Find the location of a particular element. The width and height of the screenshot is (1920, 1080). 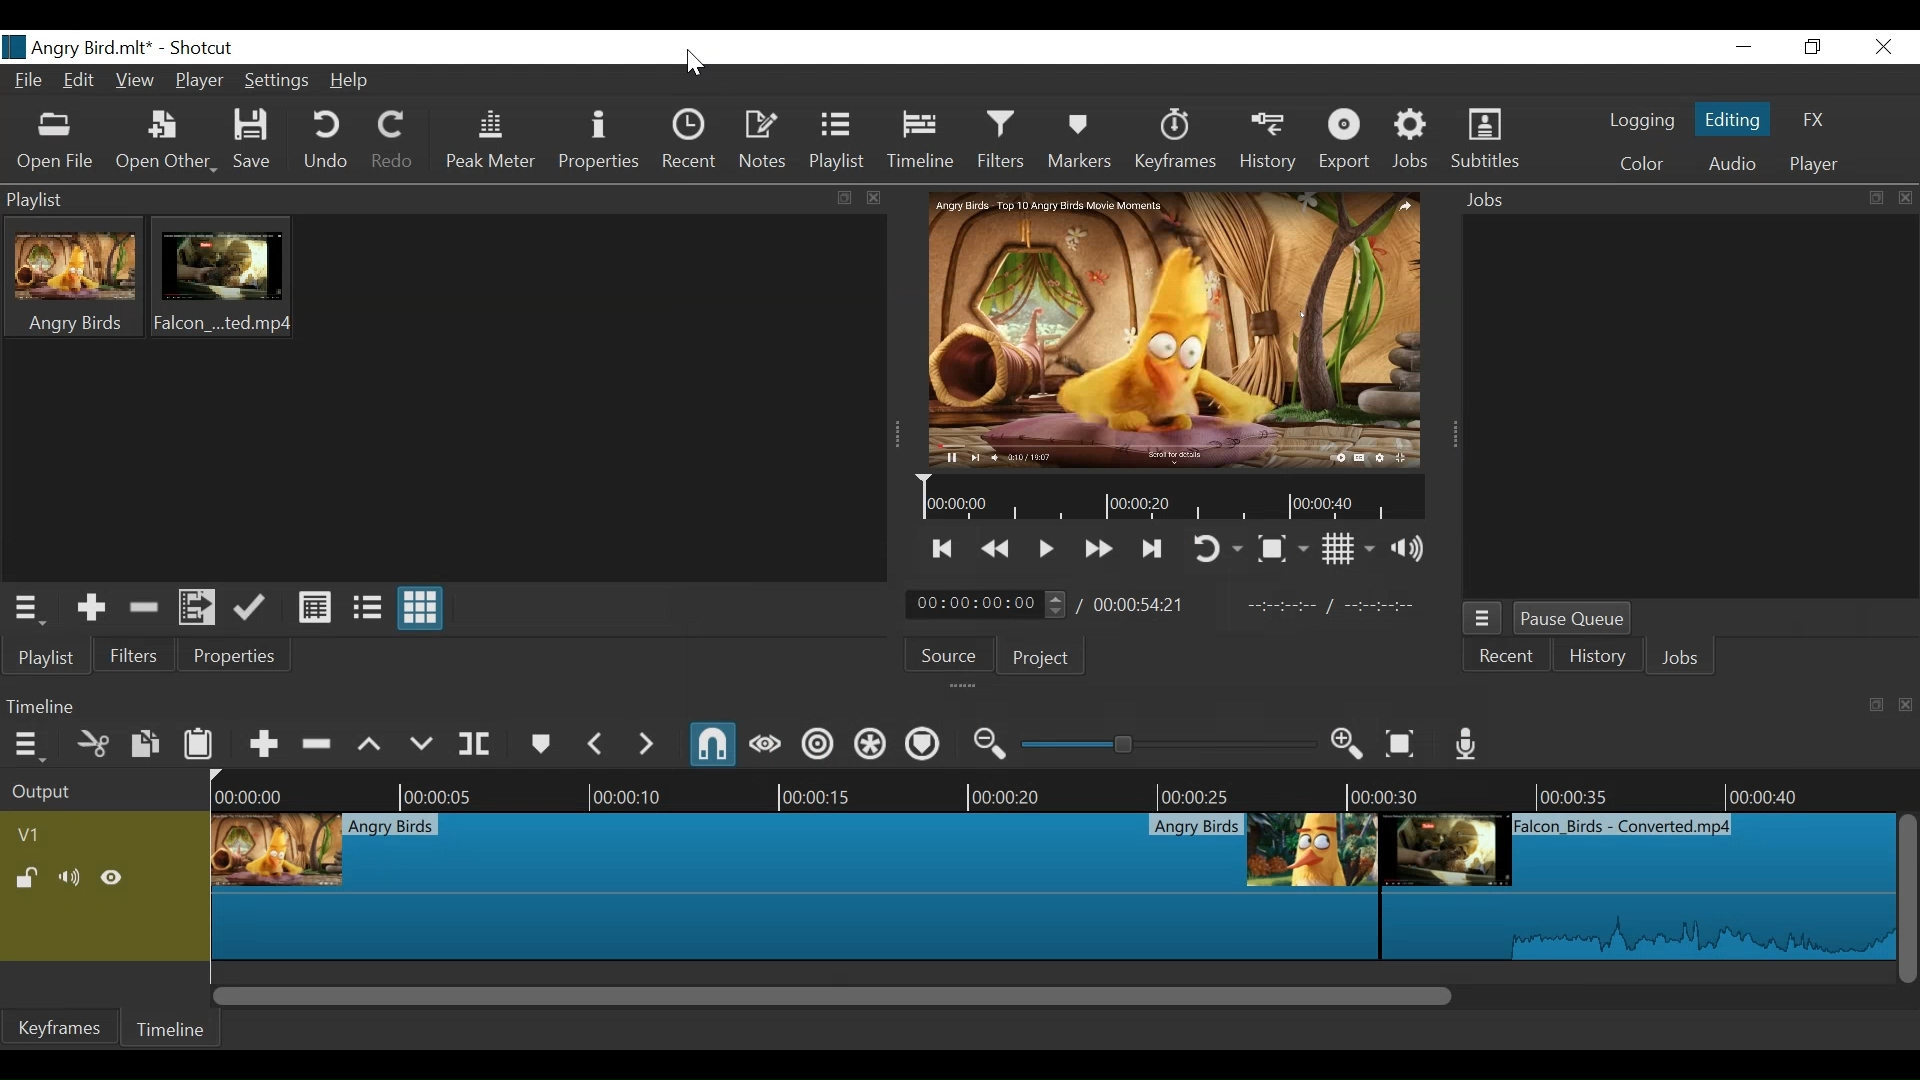

Track Header is located at coordinates (35, 835).